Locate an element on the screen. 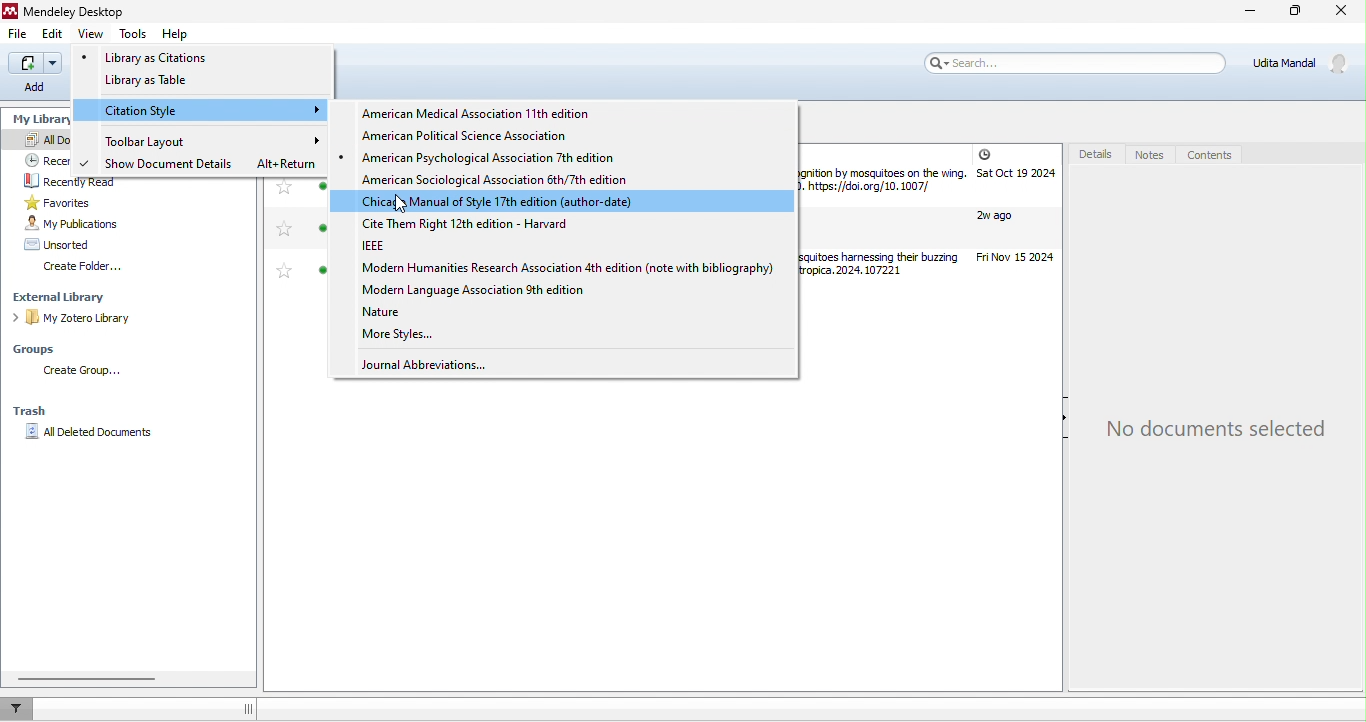 Image resolution: width=1366 pixels, height=722 pixels. help is located at coordinates (174, 36).